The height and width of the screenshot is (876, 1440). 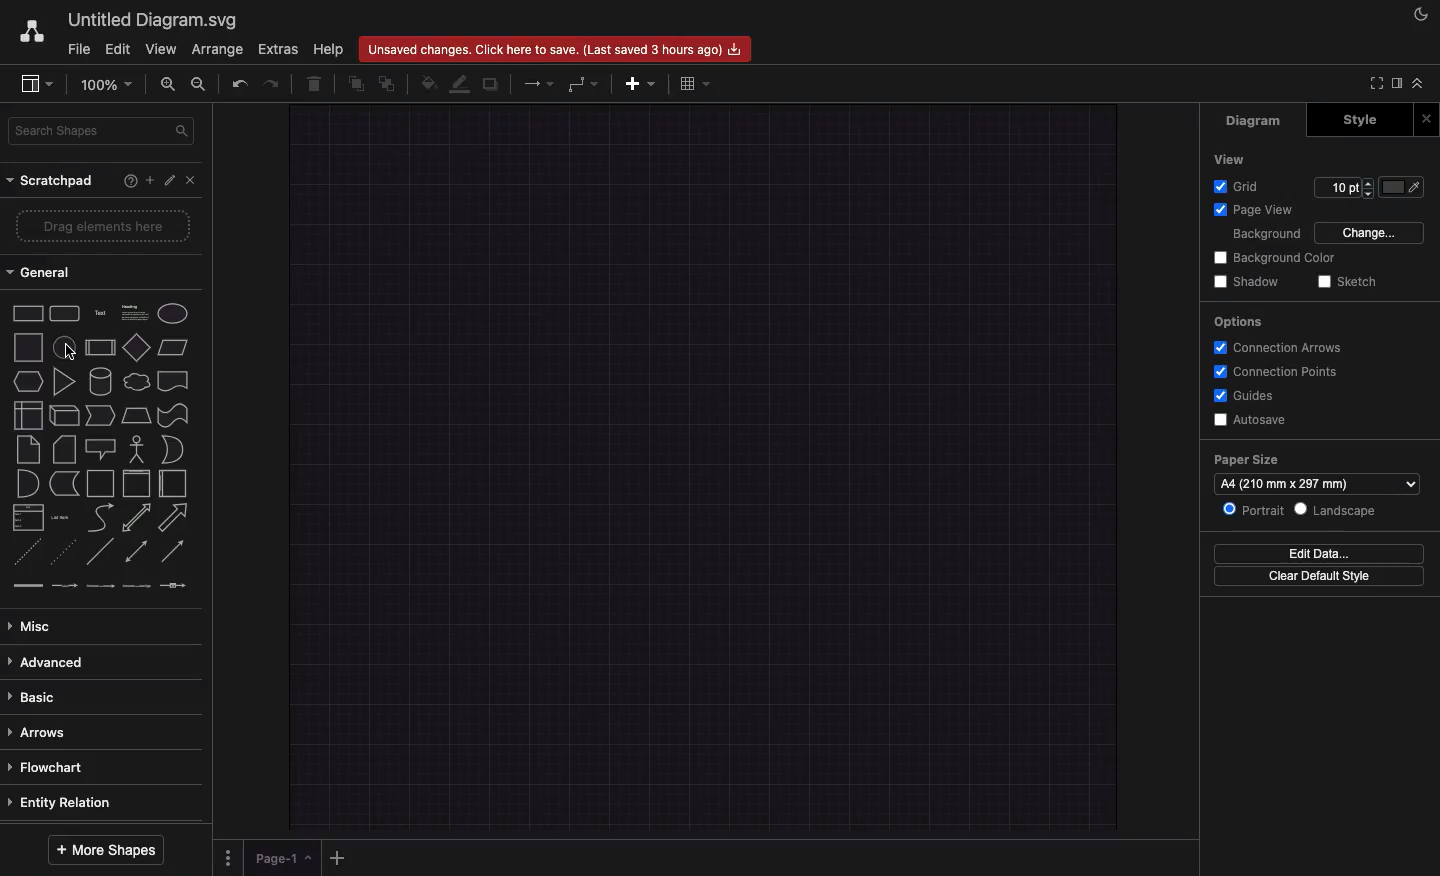 What do you see at coordinates (159, 50) in the screenshot?
I see `View` at bounding box center [159, 50].